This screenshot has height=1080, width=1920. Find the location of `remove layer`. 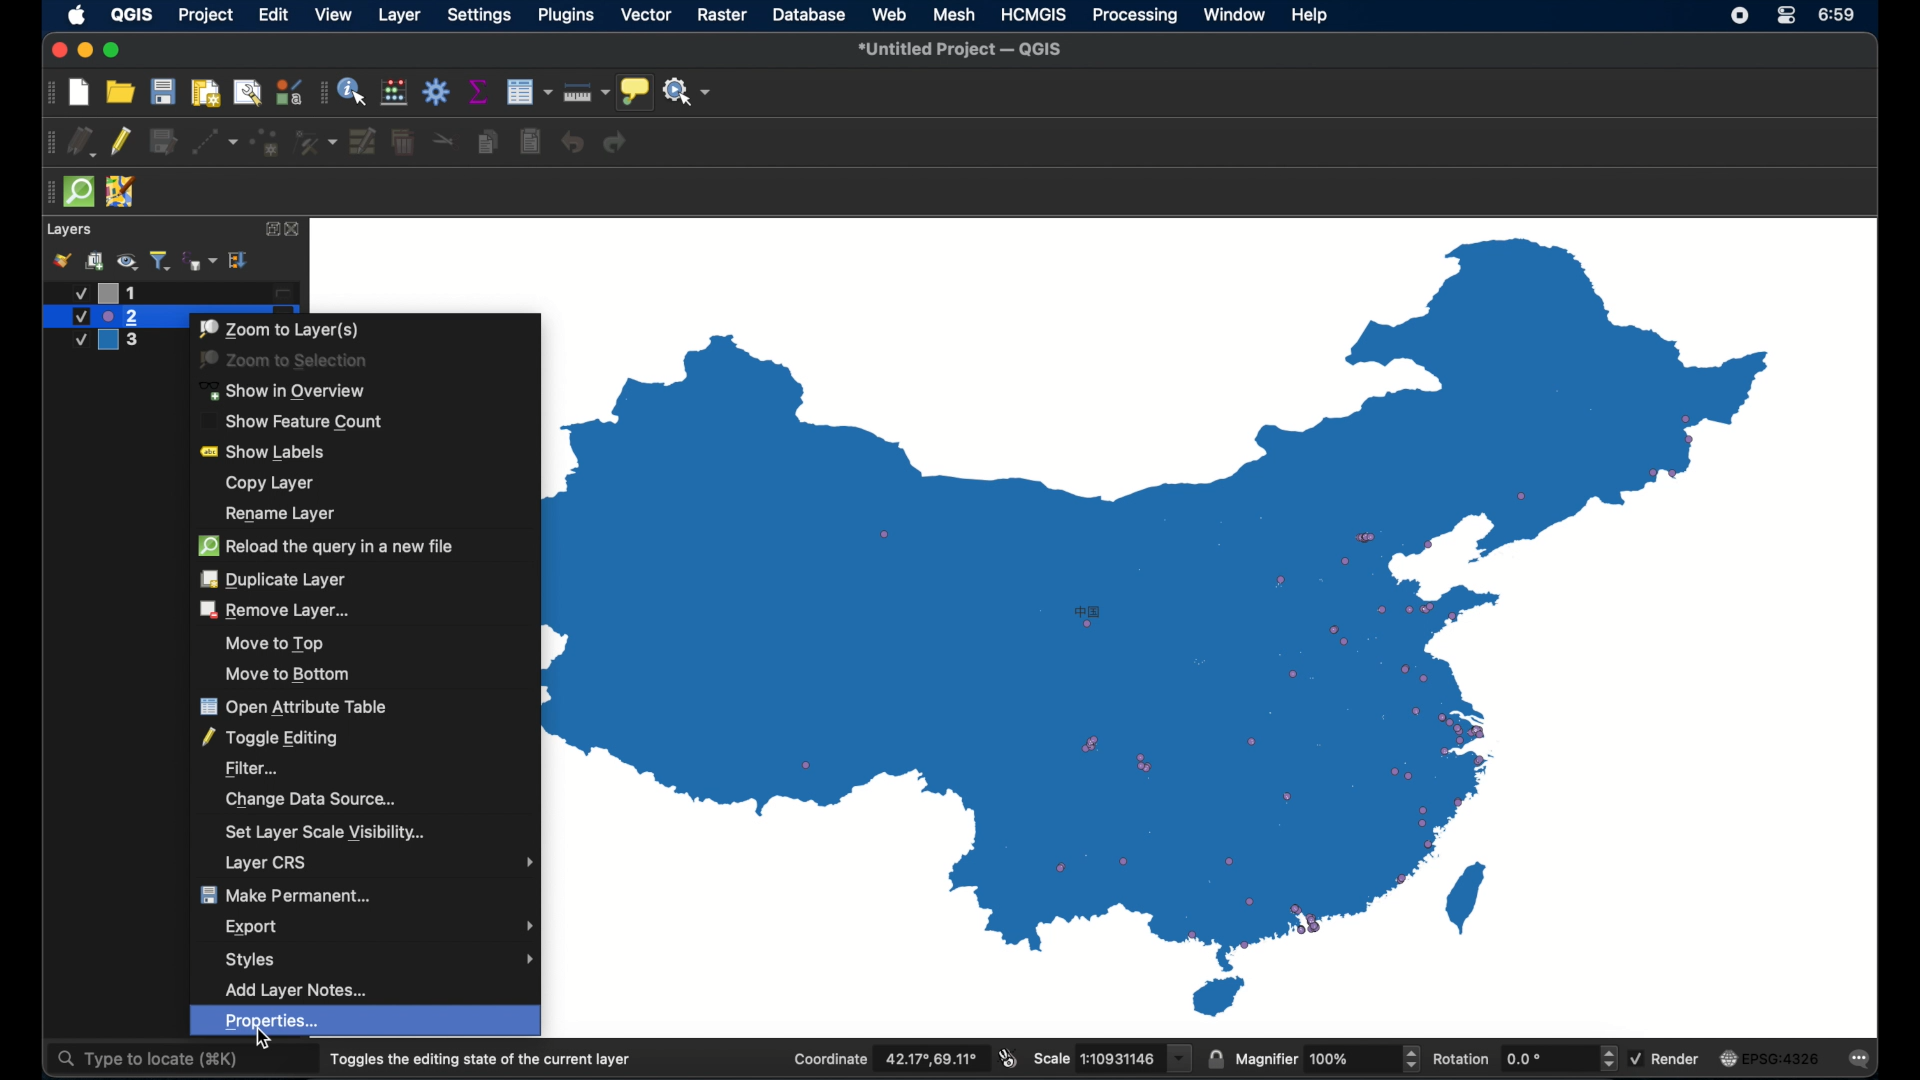

remove layer is located at coordinates (276, 611).